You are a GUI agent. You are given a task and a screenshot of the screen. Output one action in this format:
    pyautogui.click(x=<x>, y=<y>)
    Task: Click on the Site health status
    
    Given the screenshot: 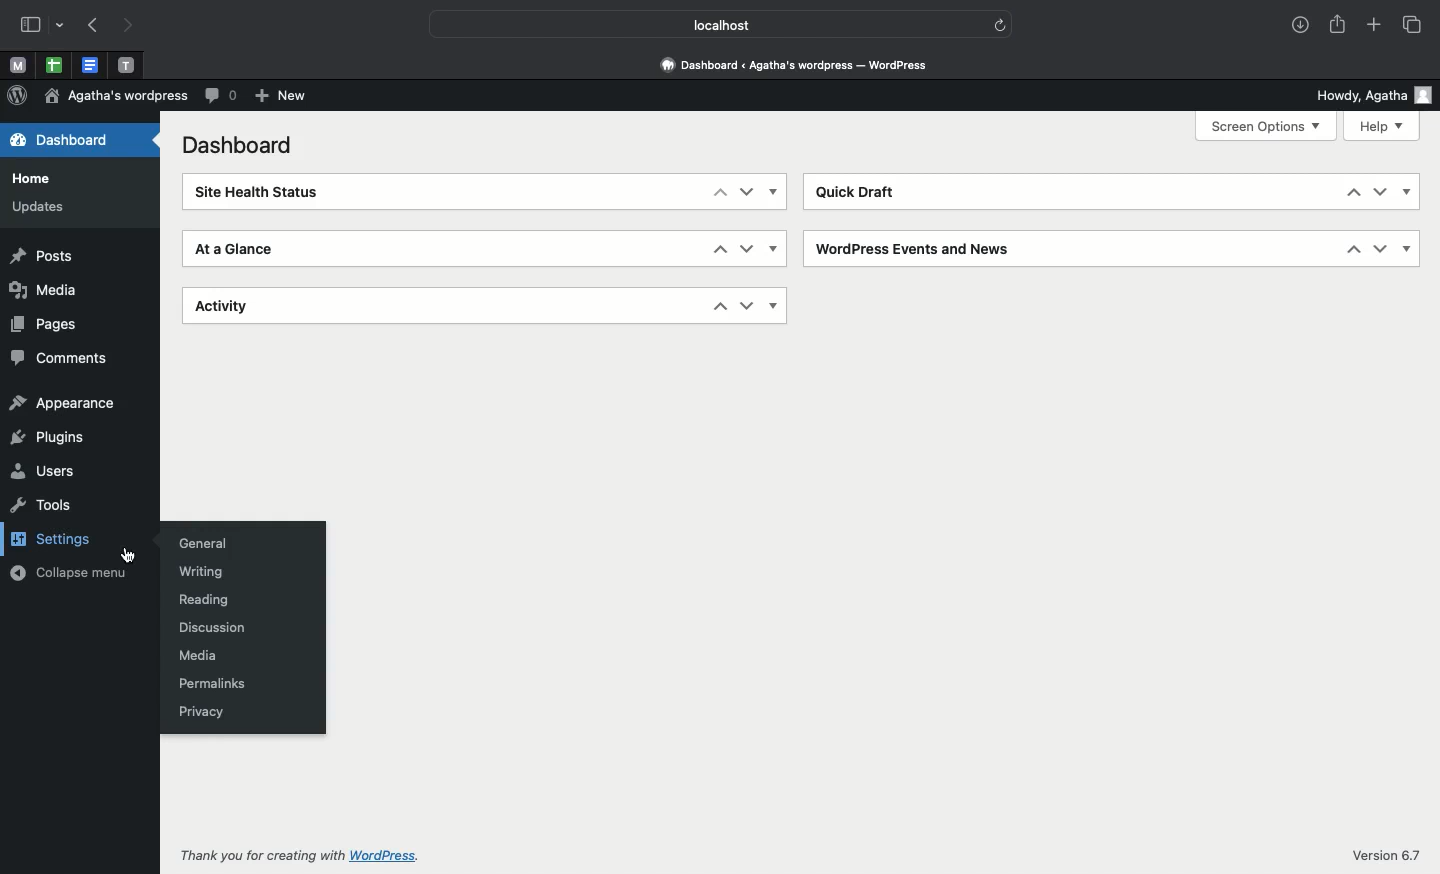 What is the action you would take?
    pyautogui.click(x=253, y=190)
    